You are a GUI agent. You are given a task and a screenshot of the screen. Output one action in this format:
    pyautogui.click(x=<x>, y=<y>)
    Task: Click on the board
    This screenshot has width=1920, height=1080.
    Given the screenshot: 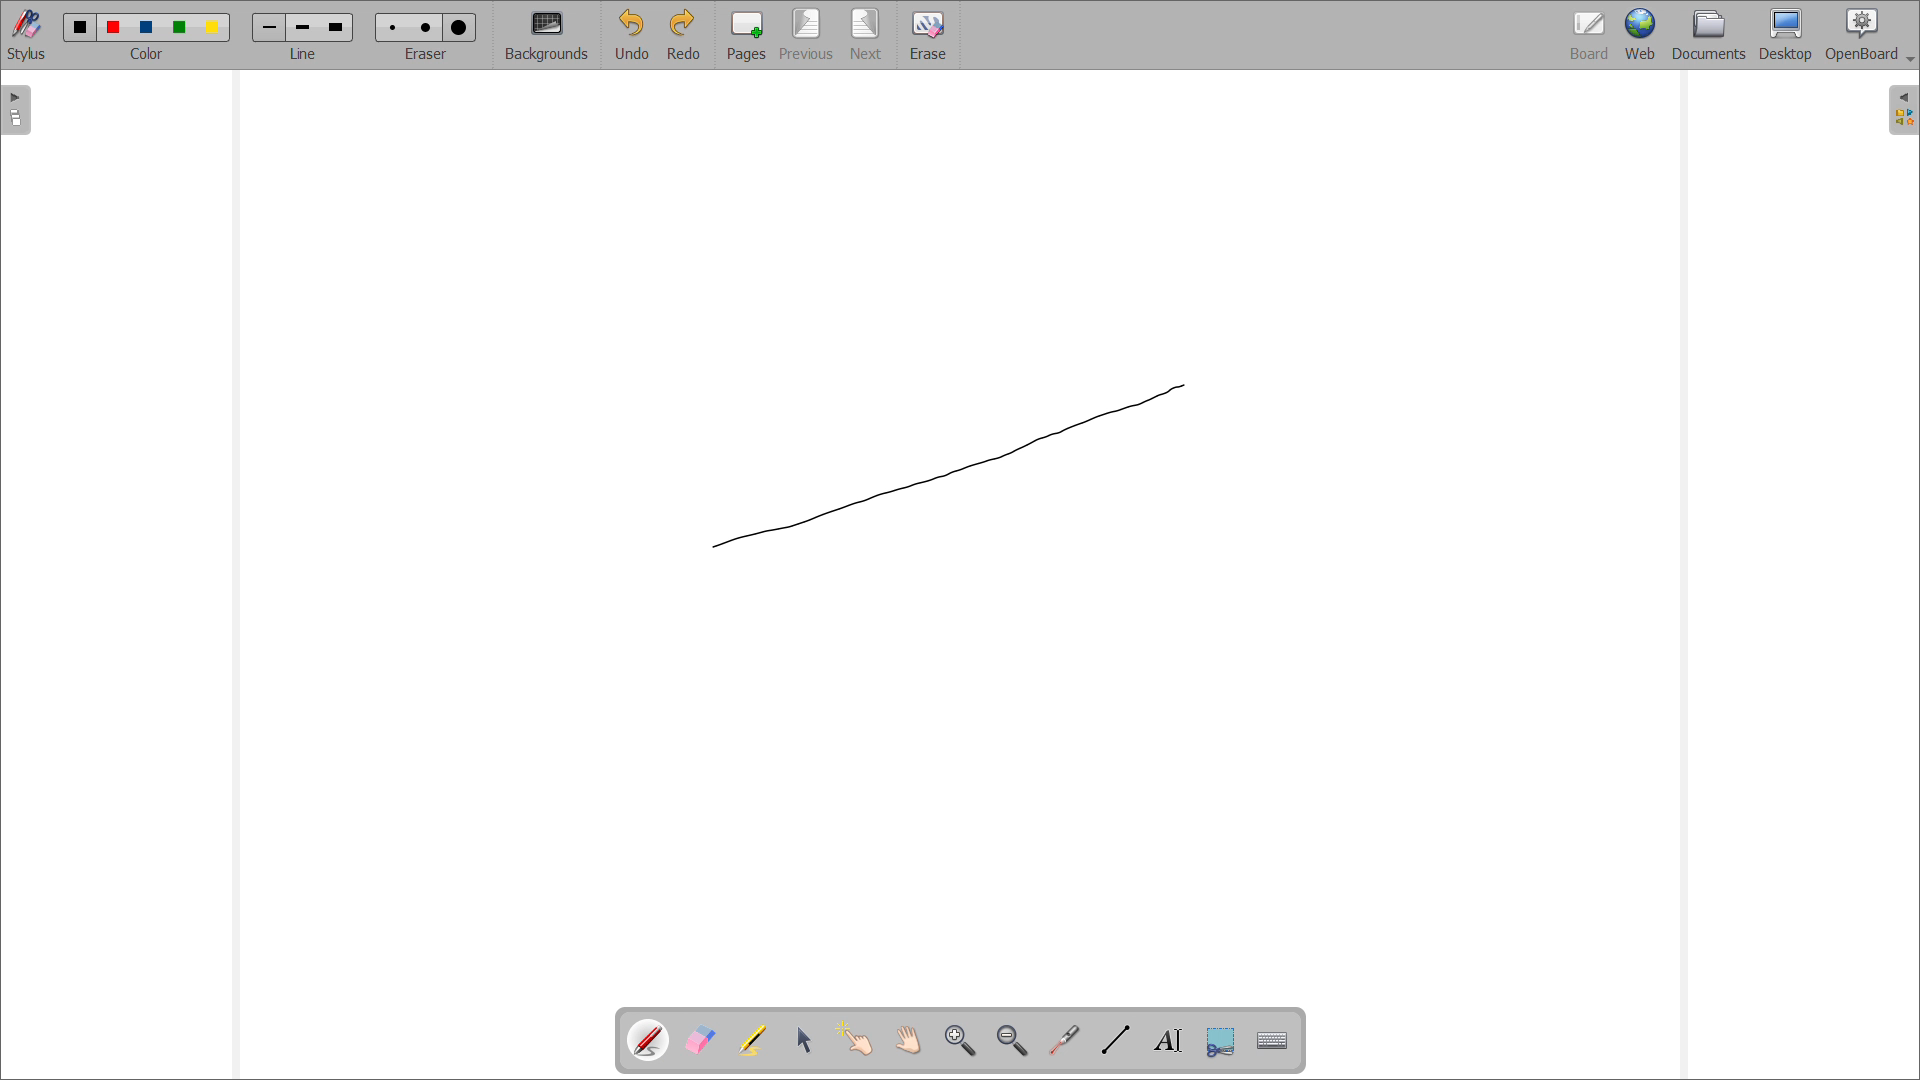 What is the action you would take?
    pyautogui.click(x=1588, y=35)
    